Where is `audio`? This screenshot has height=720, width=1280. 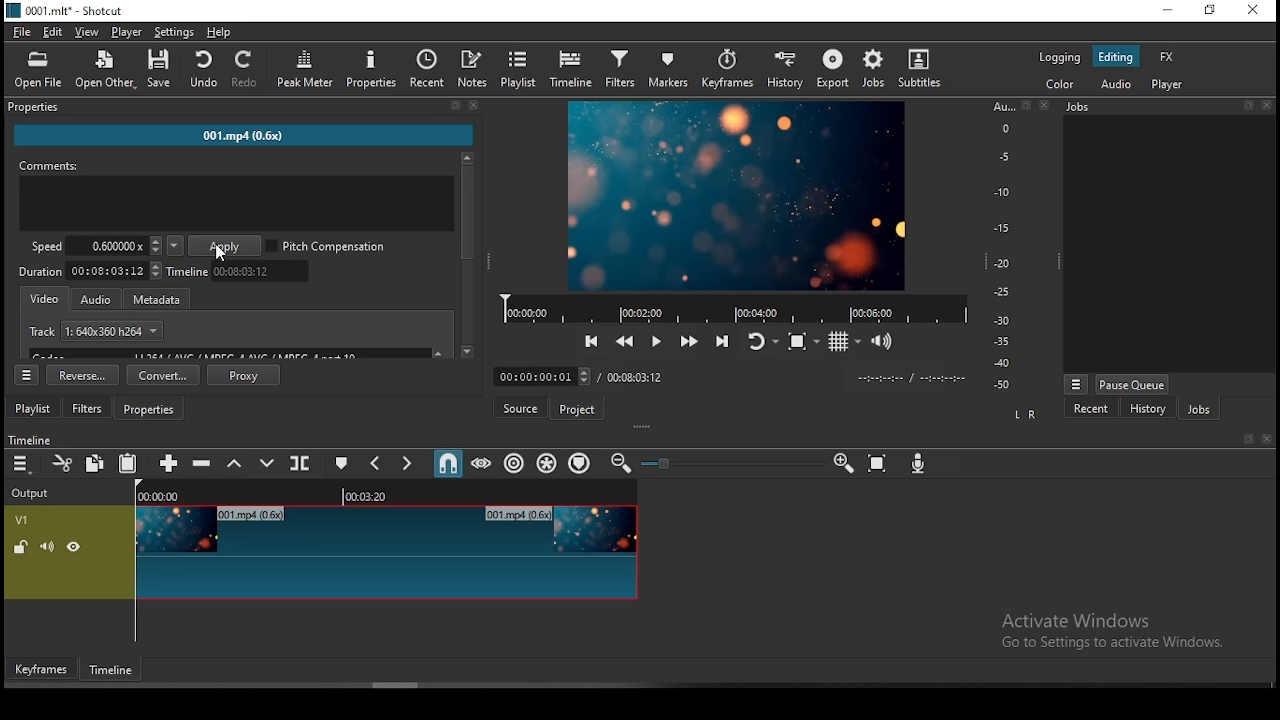
audio is located at coordinates (1113, 86).